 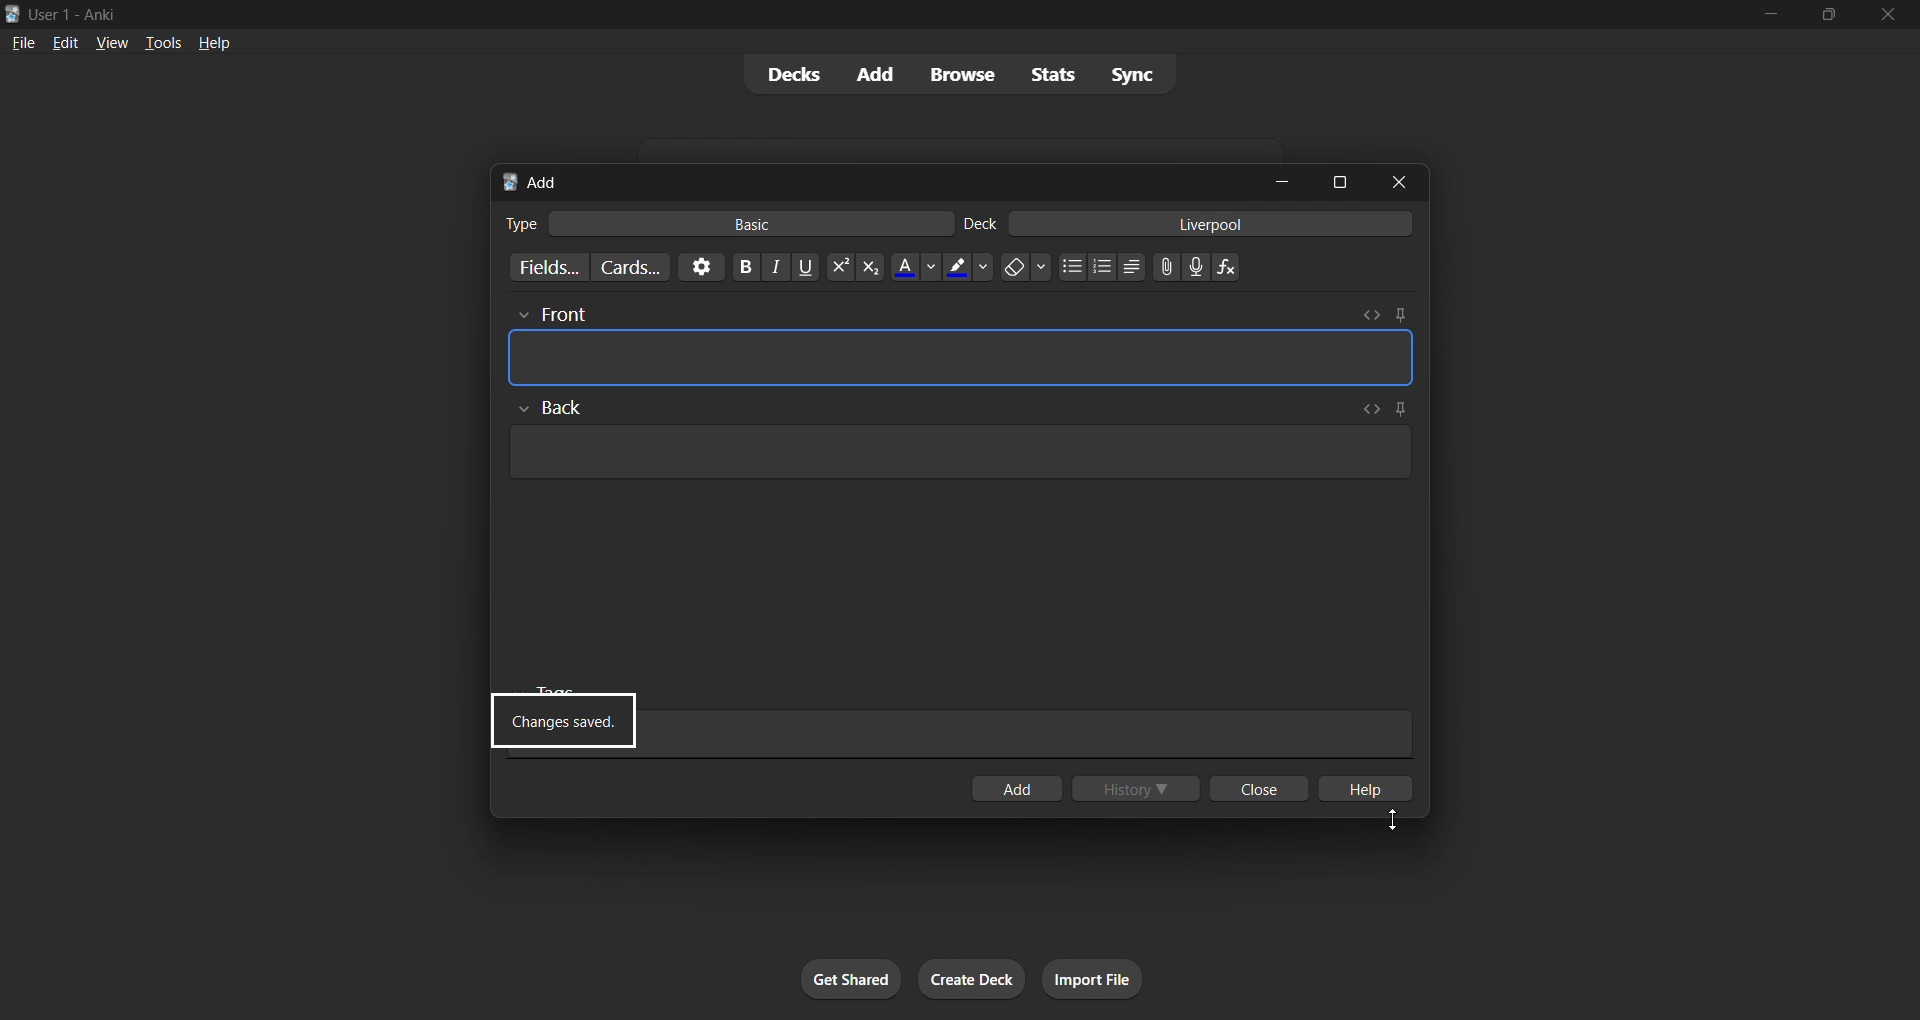 I want to click on microphone, so click(x=1199, y=269).